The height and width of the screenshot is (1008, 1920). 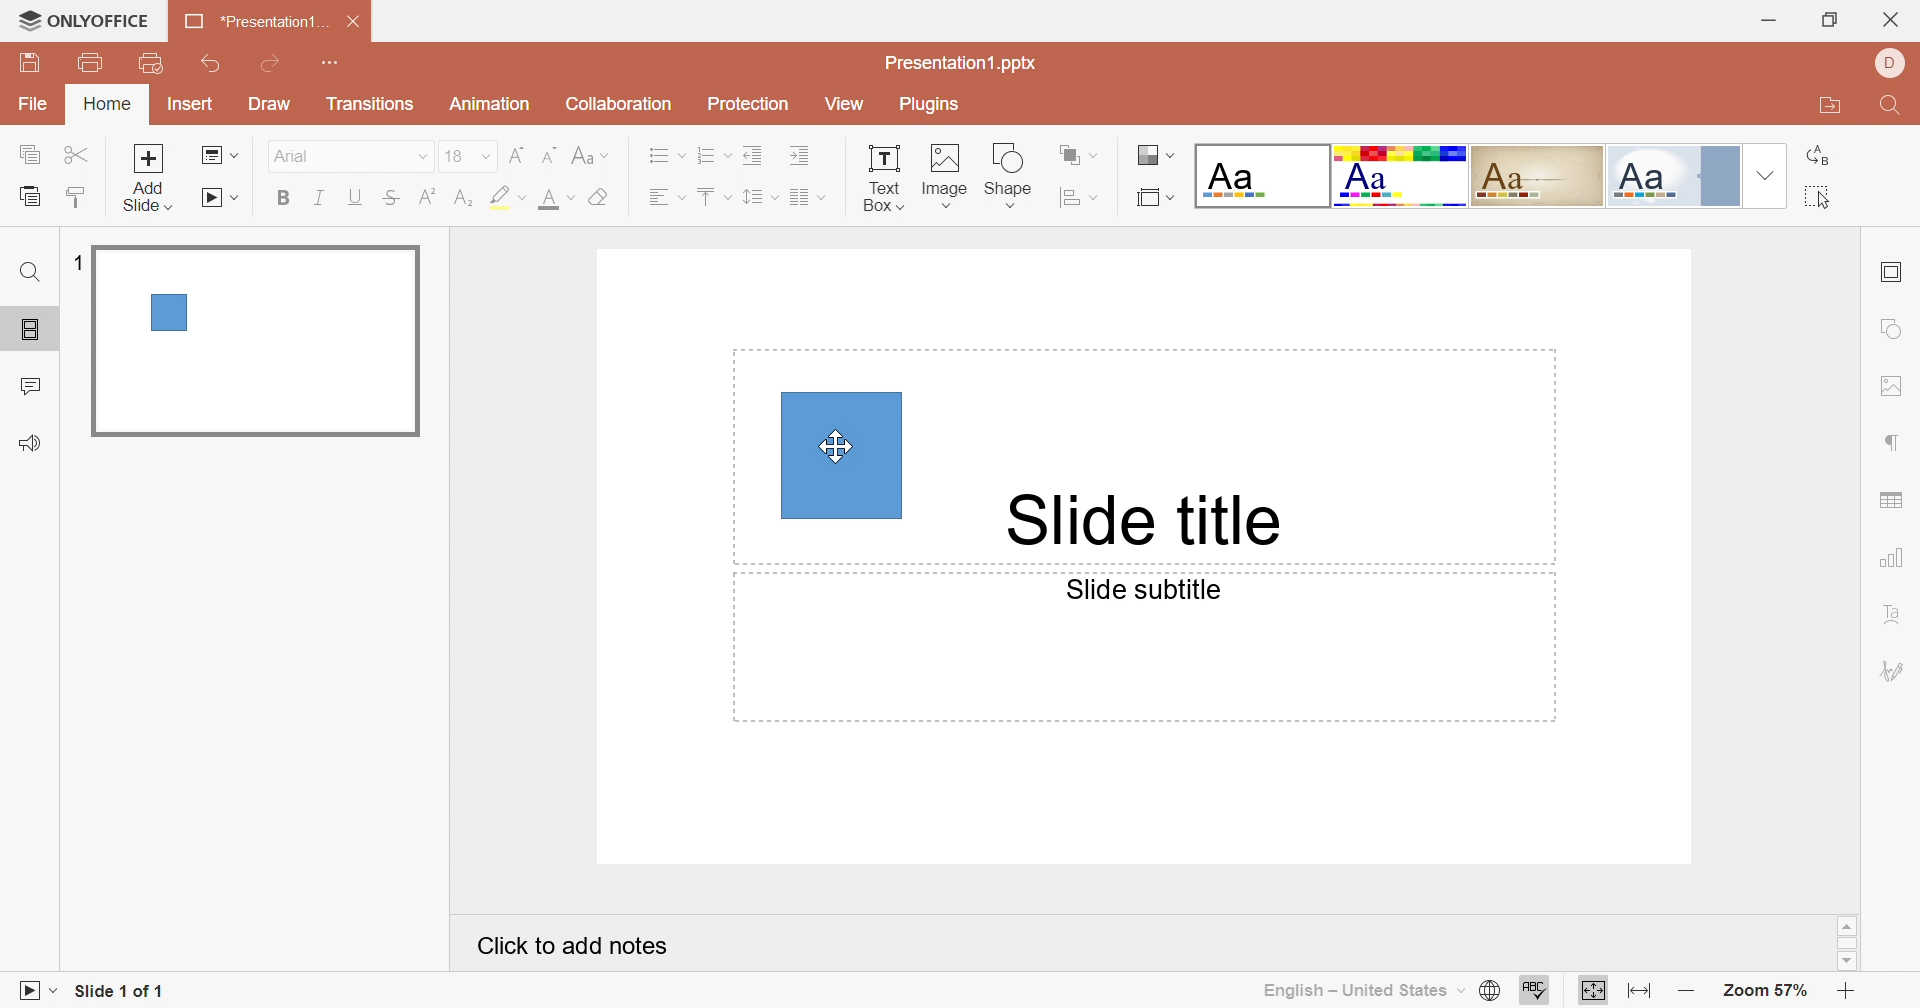 What do you see at coordinates (1154, 513) in the screenshot?
I see `Slide title` at bounding box center [1154, 513].